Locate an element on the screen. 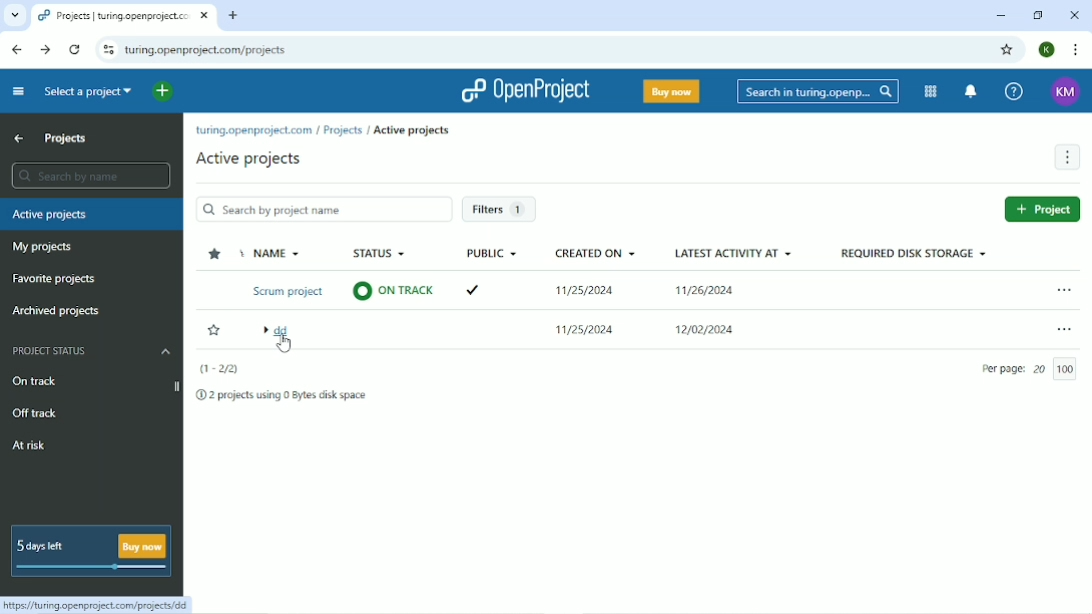  Active projects is located at coordinates (90, 214).